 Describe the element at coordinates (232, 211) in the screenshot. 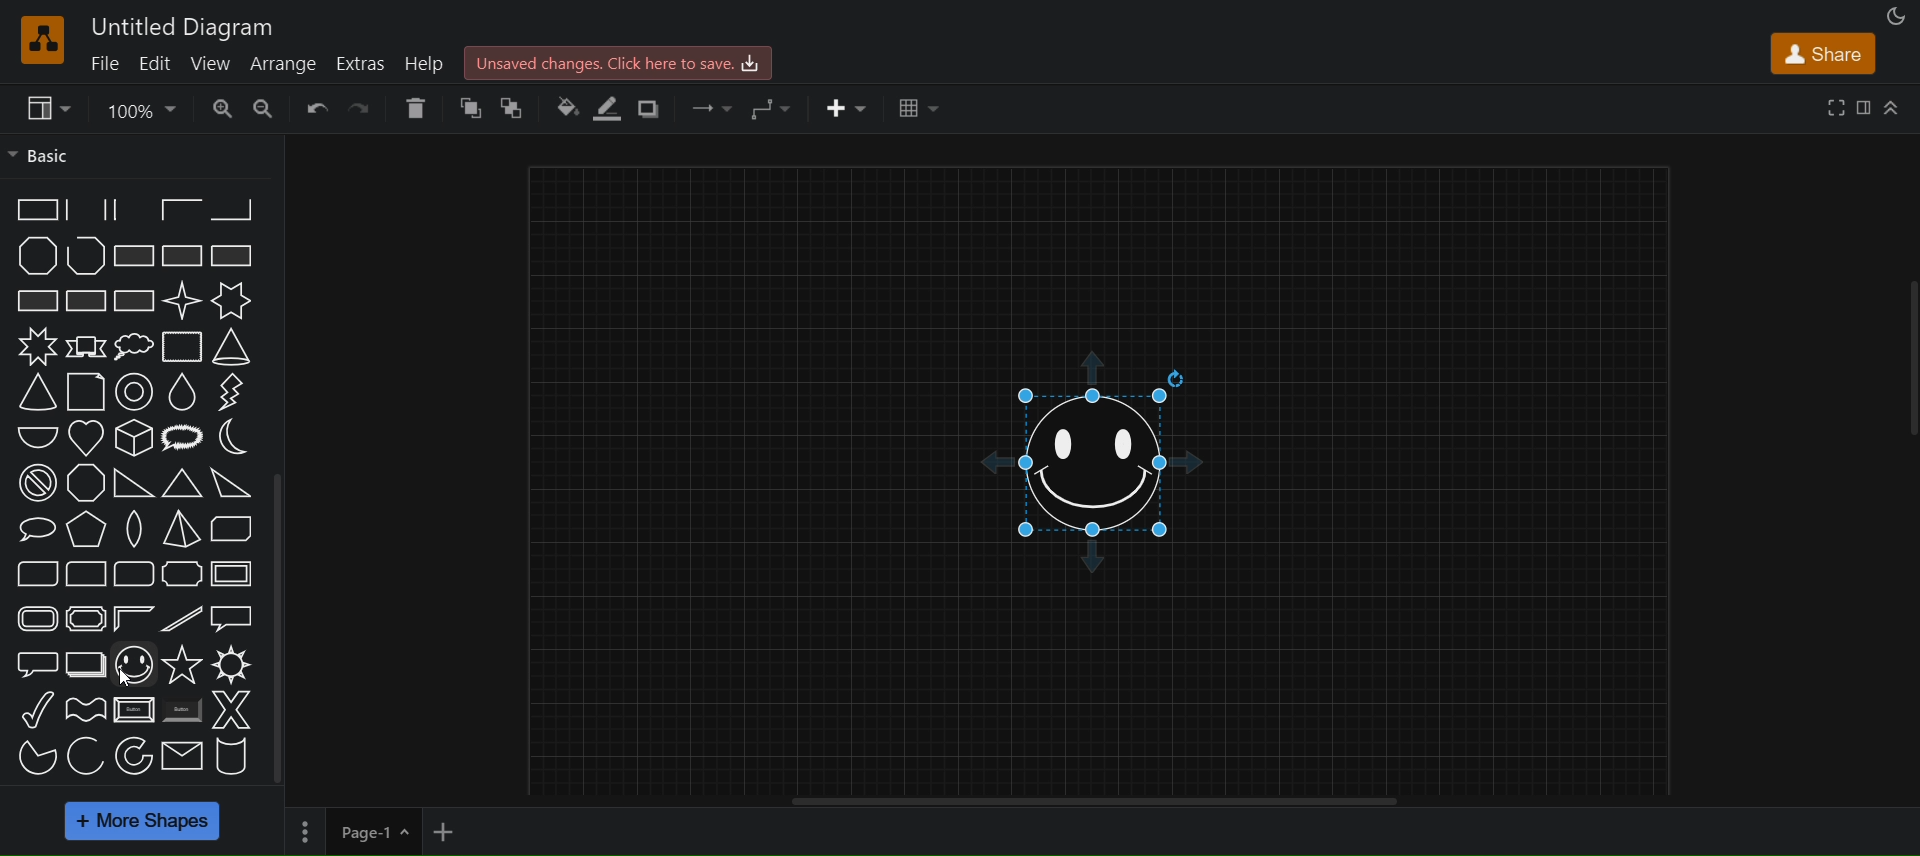

I see `partial rectangle` at that location.